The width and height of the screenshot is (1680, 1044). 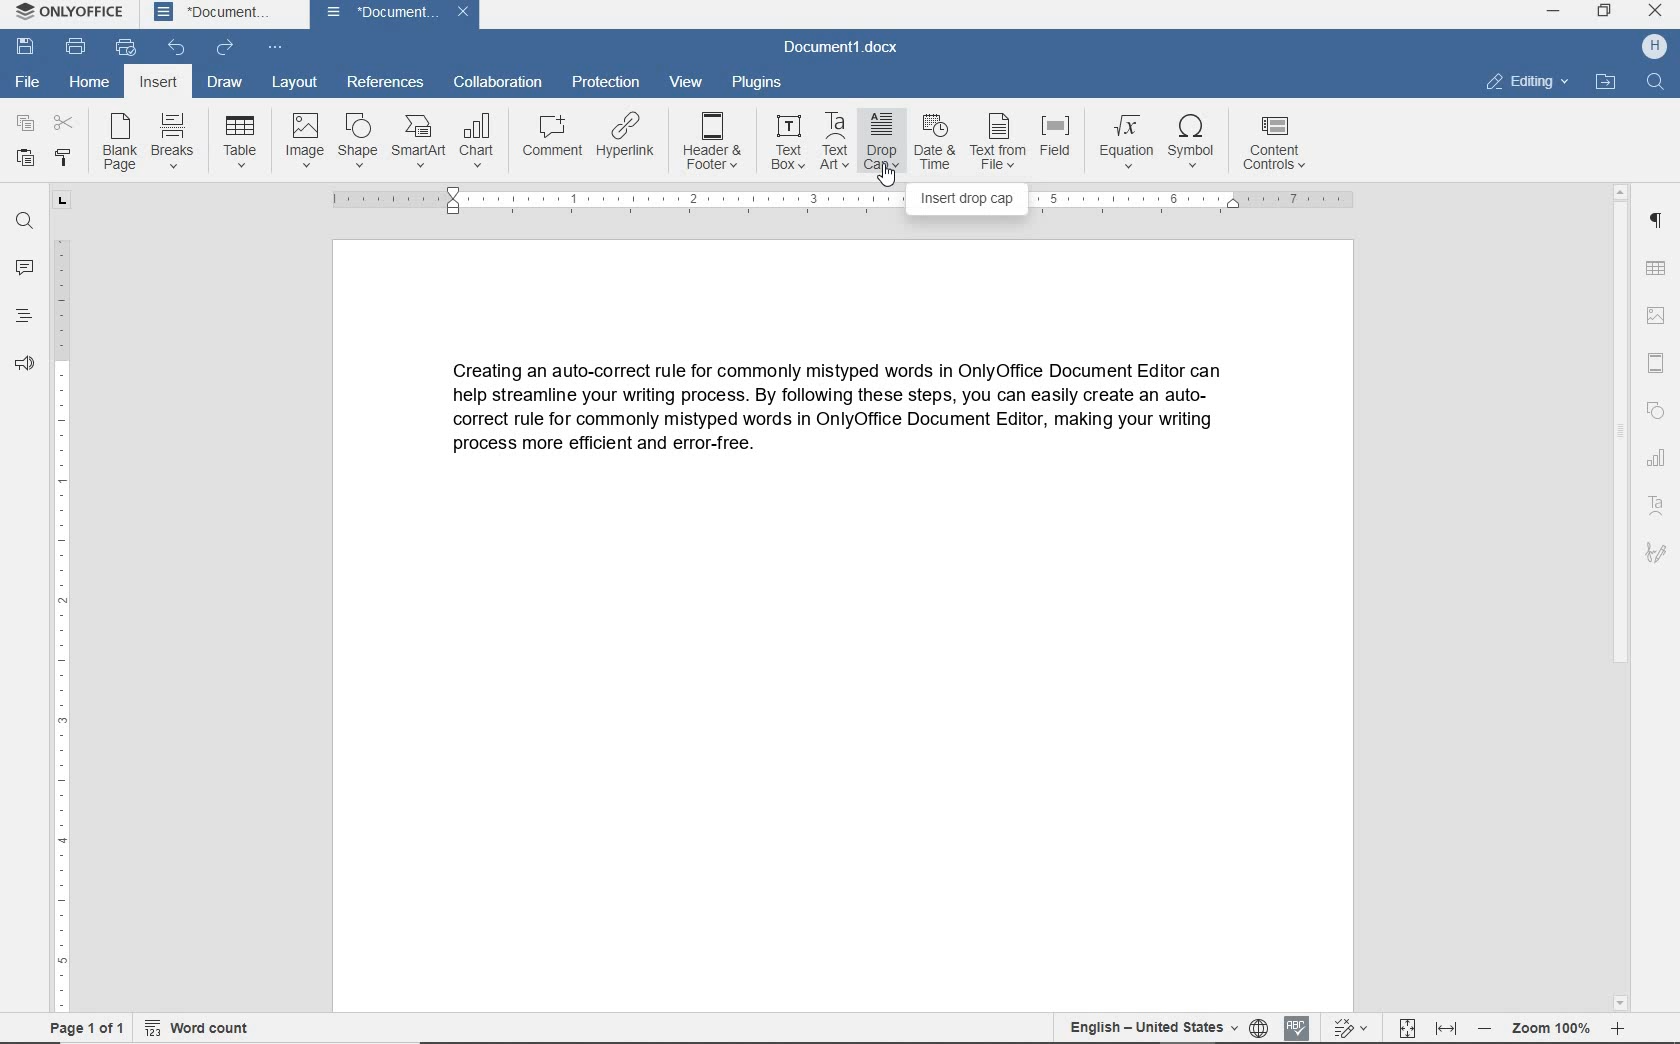 I want to click on field, so click(x=1059, y=142).